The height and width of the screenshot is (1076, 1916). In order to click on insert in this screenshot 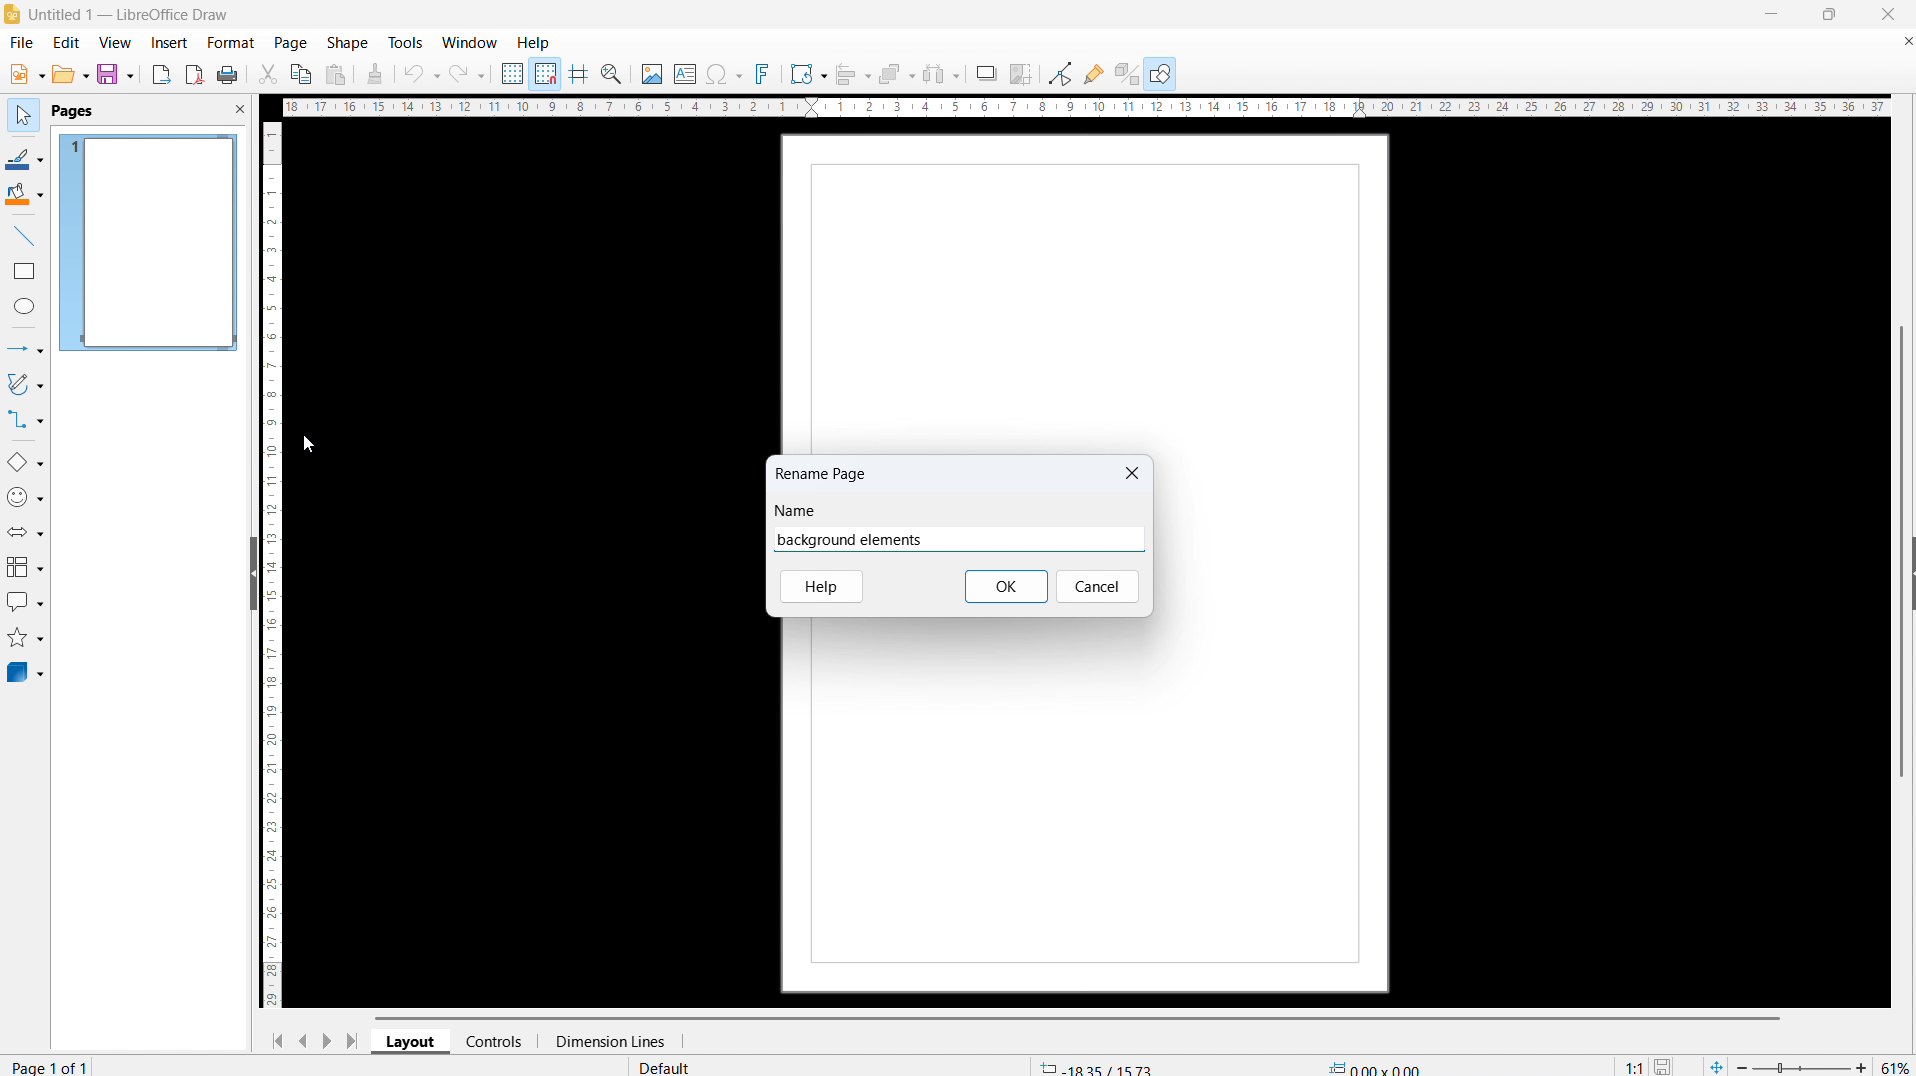, I will do `click(168, 44)`.